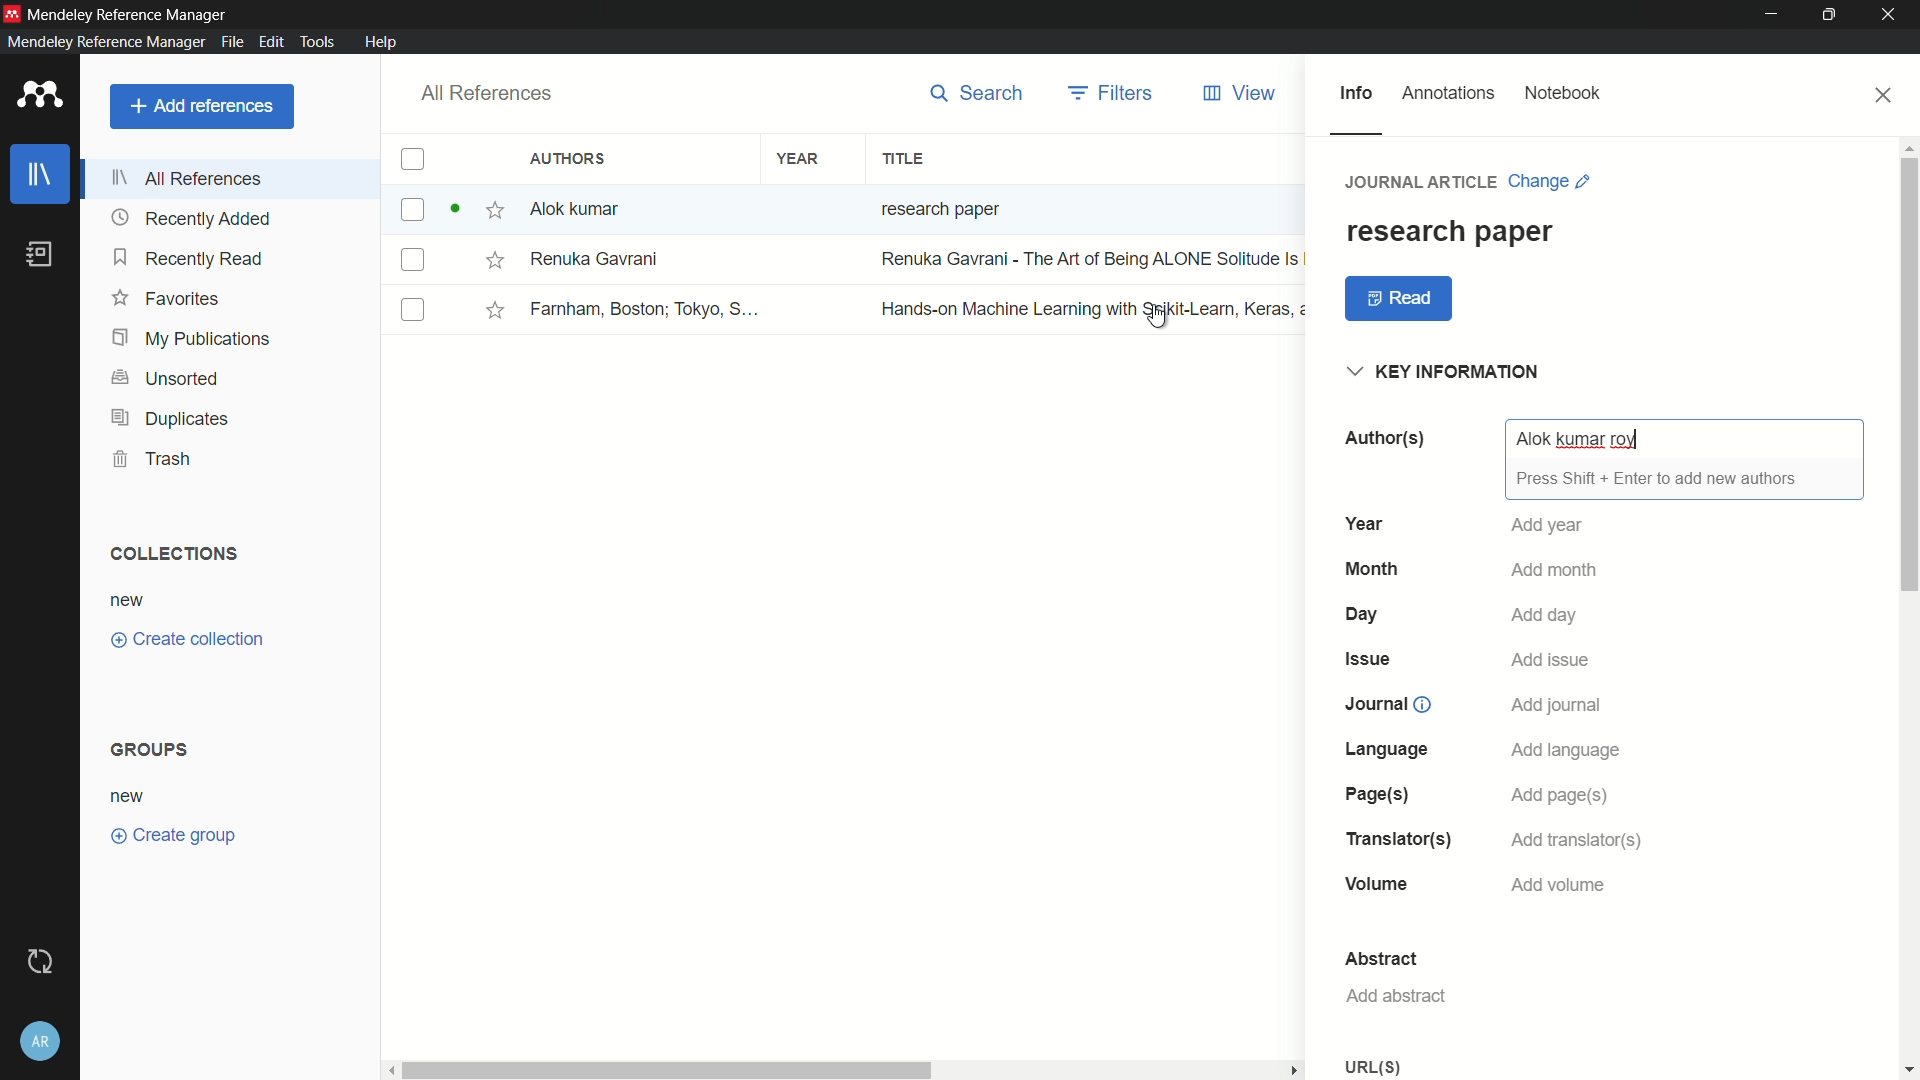 The height and width of the screenshot is (1080, 1920). What do you see at coordinates (128, 602) in the screenshot?
I see `new` at bounding box center [128, 602].